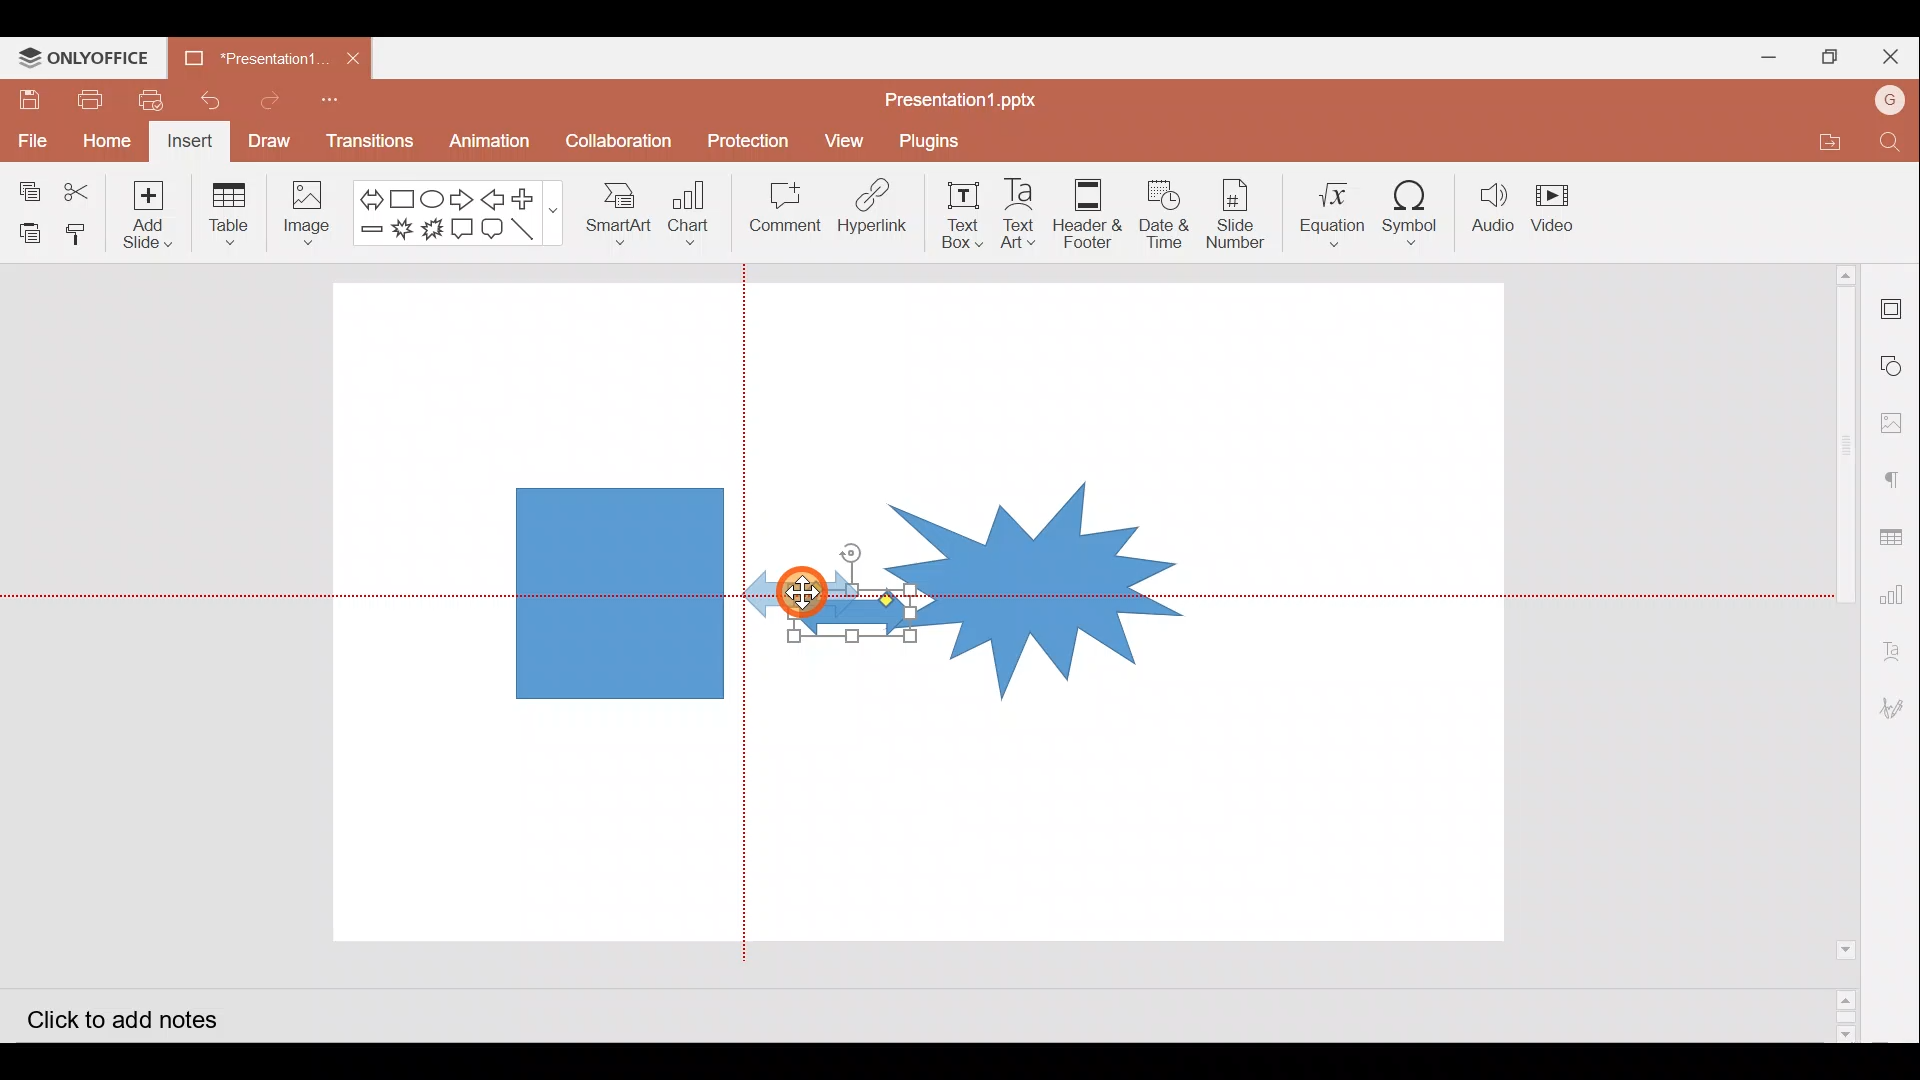  I want to click on Text Art settings, so click(1898, 644).